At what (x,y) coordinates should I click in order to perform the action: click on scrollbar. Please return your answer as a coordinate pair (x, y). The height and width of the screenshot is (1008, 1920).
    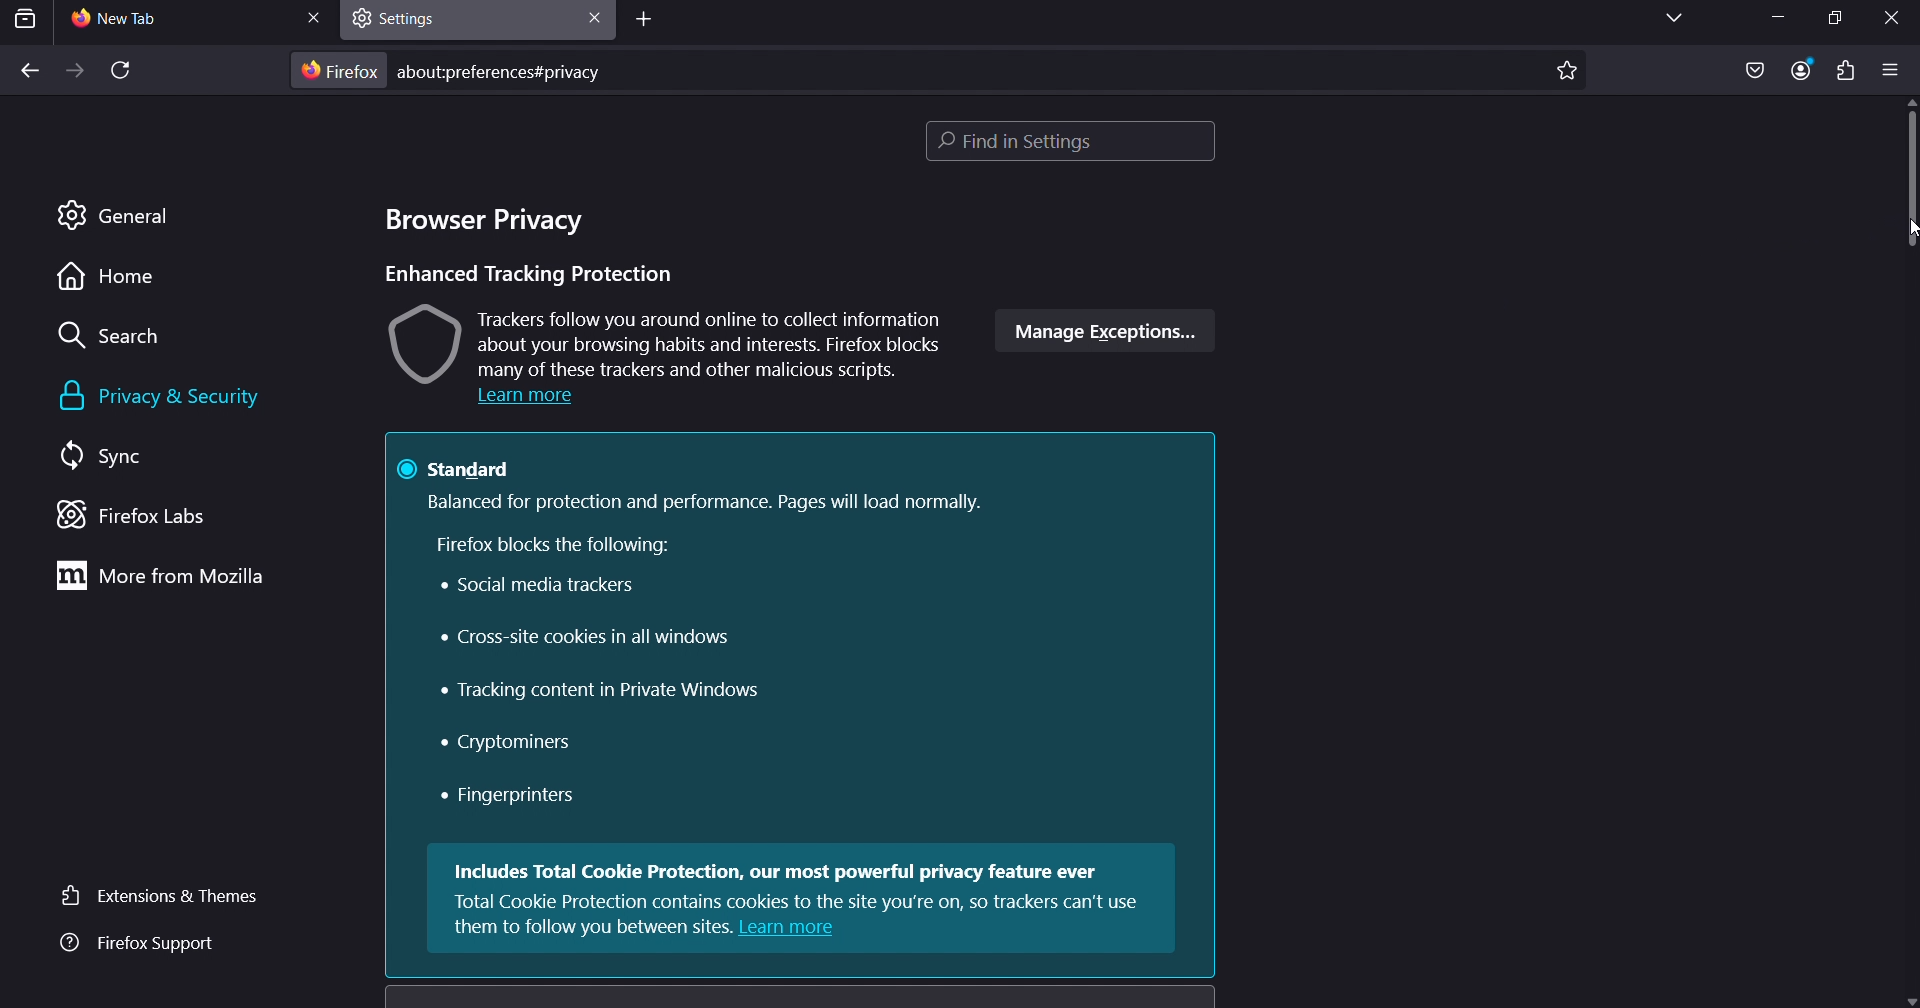
    Looking at the image, I should click on (1901, 176).